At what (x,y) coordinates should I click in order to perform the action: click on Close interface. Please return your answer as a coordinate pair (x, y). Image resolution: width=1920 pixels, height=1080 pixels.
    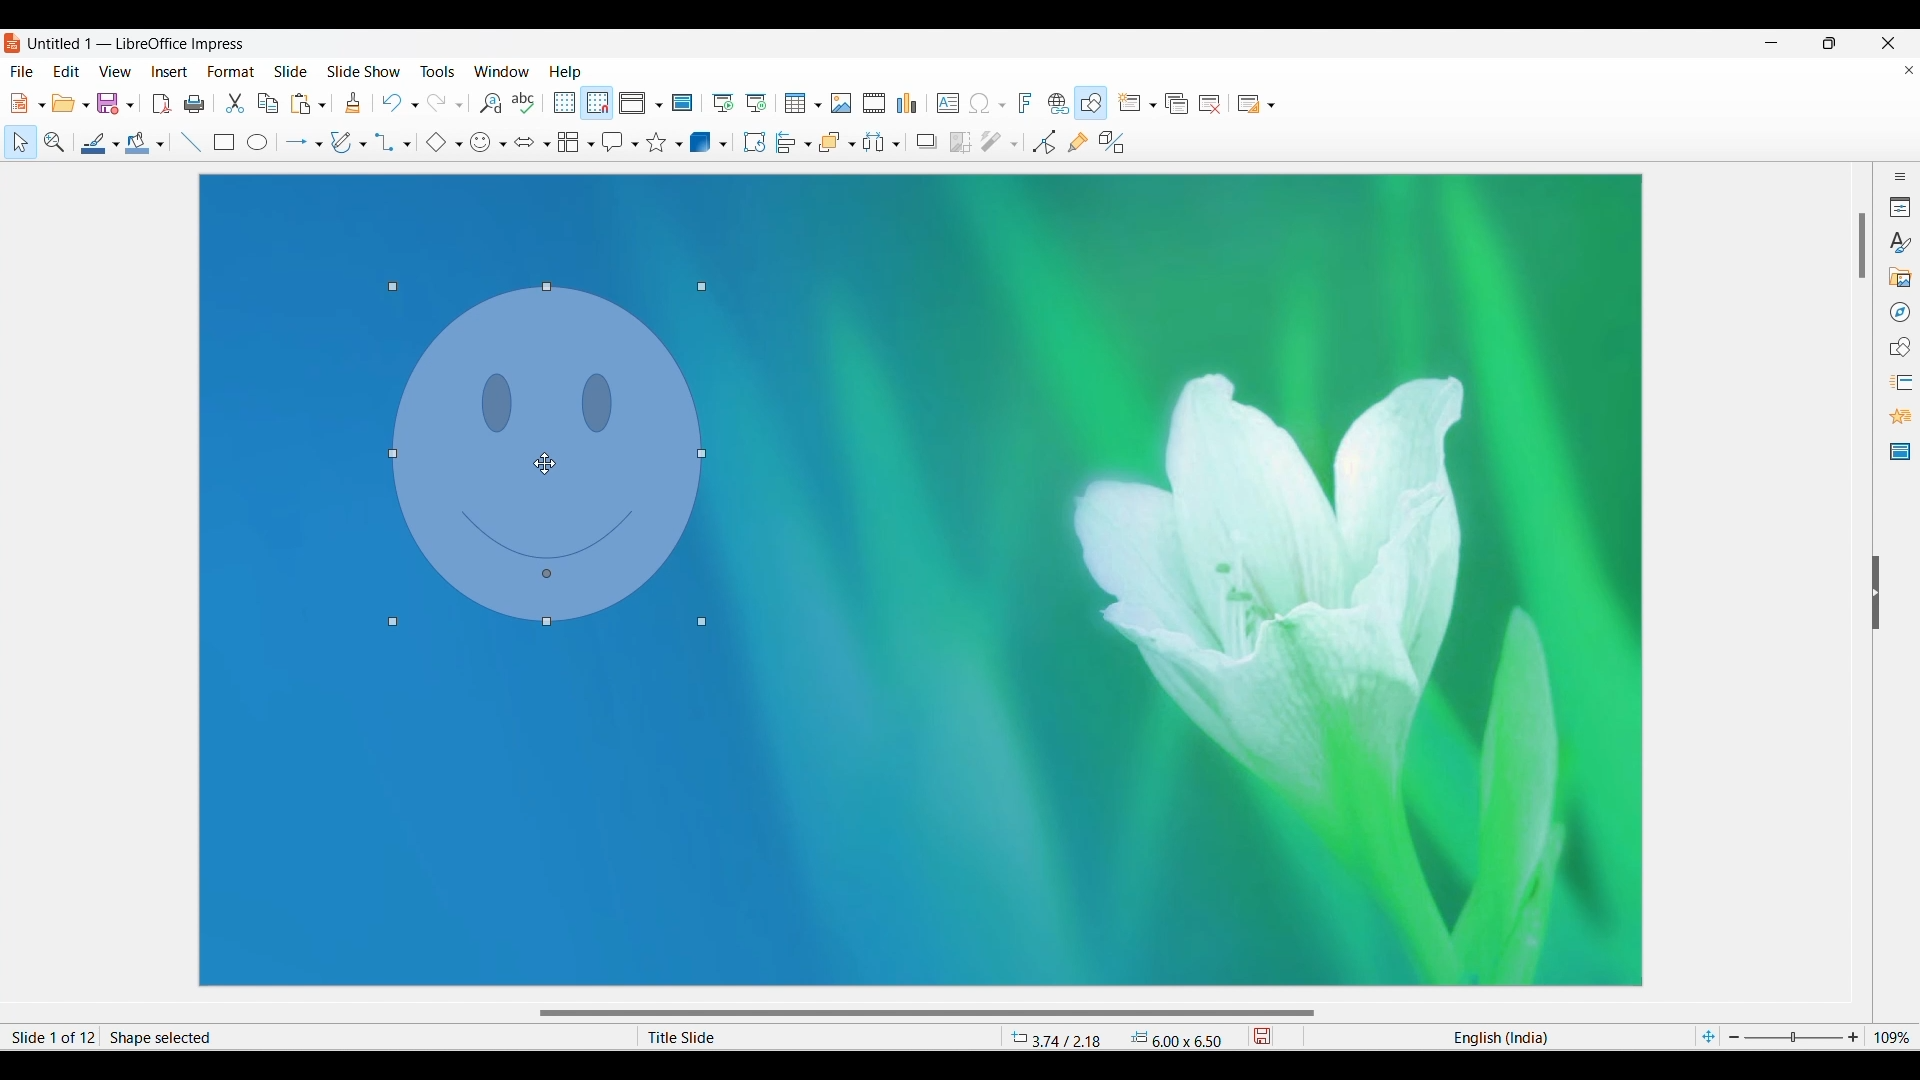
    Looking at the image, I should click on (1887, 43).